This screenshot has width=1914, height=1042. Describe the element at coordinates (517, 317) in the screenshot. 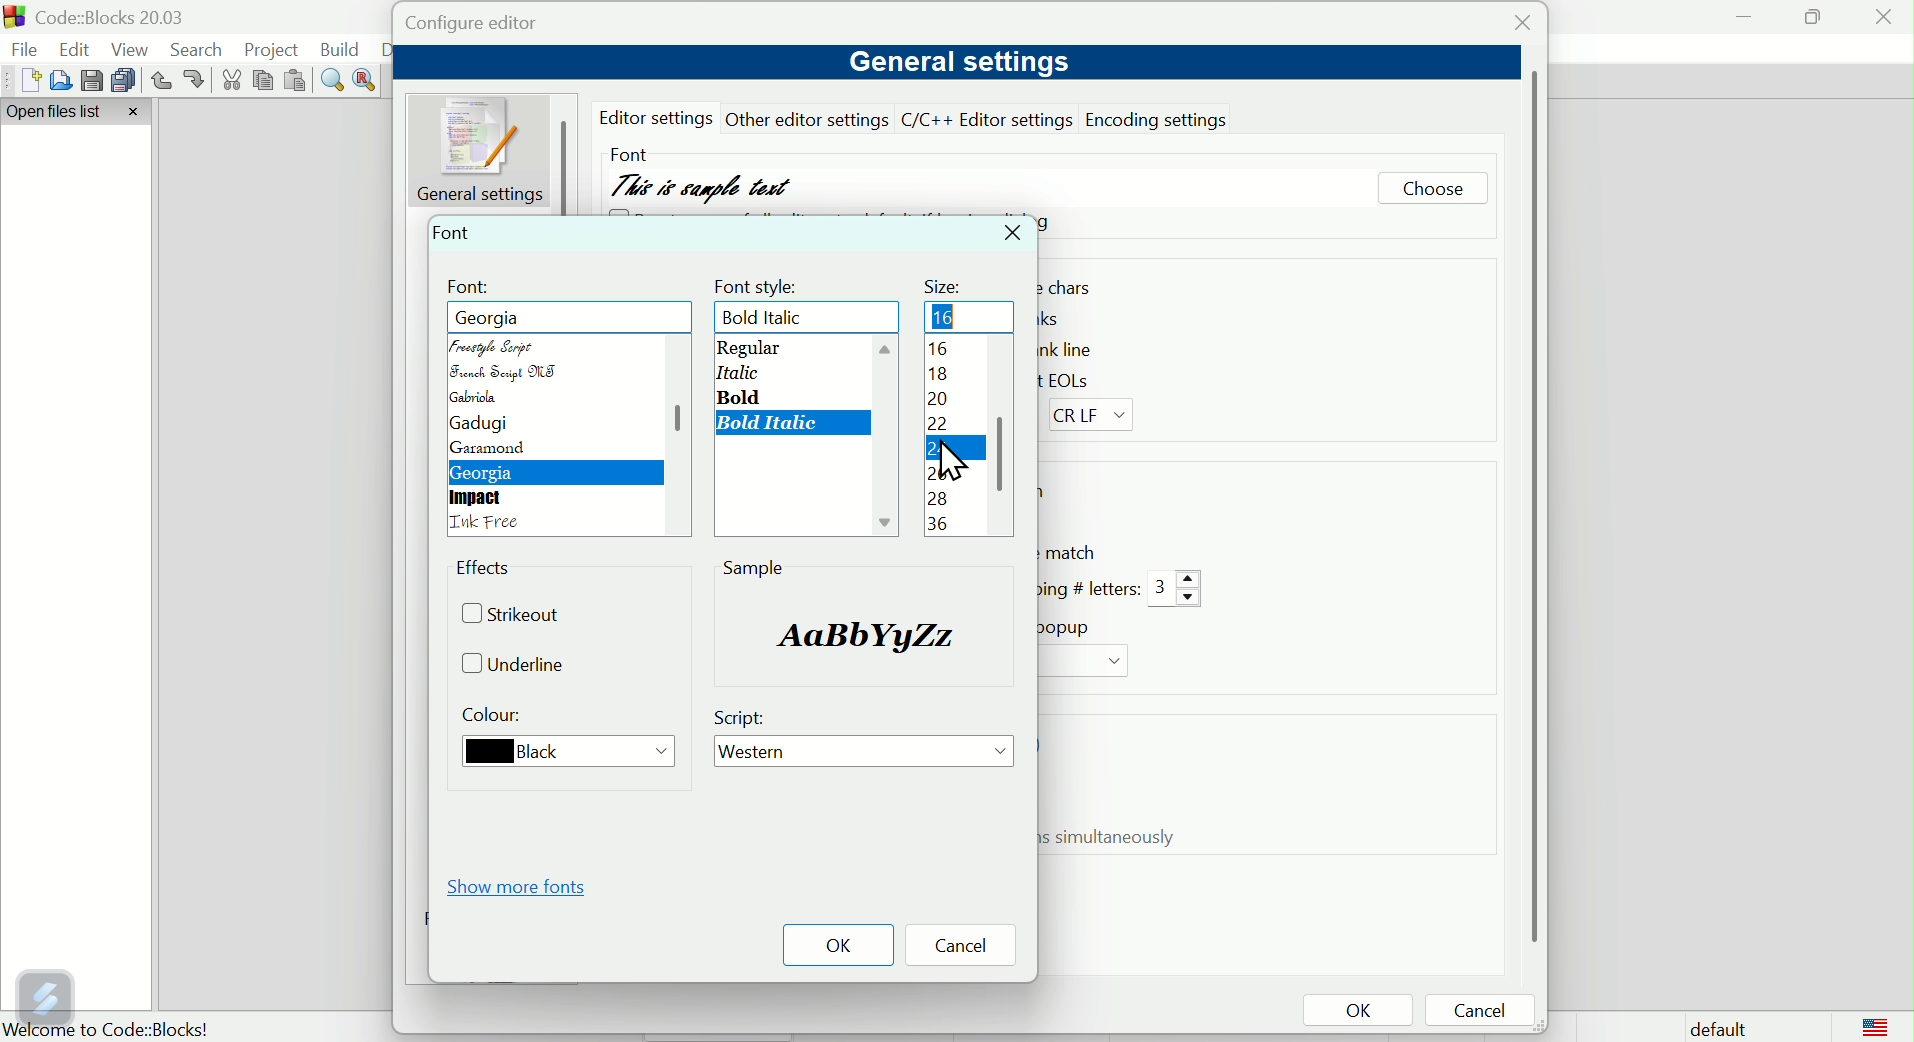

I see `Freestyle script` at that location.